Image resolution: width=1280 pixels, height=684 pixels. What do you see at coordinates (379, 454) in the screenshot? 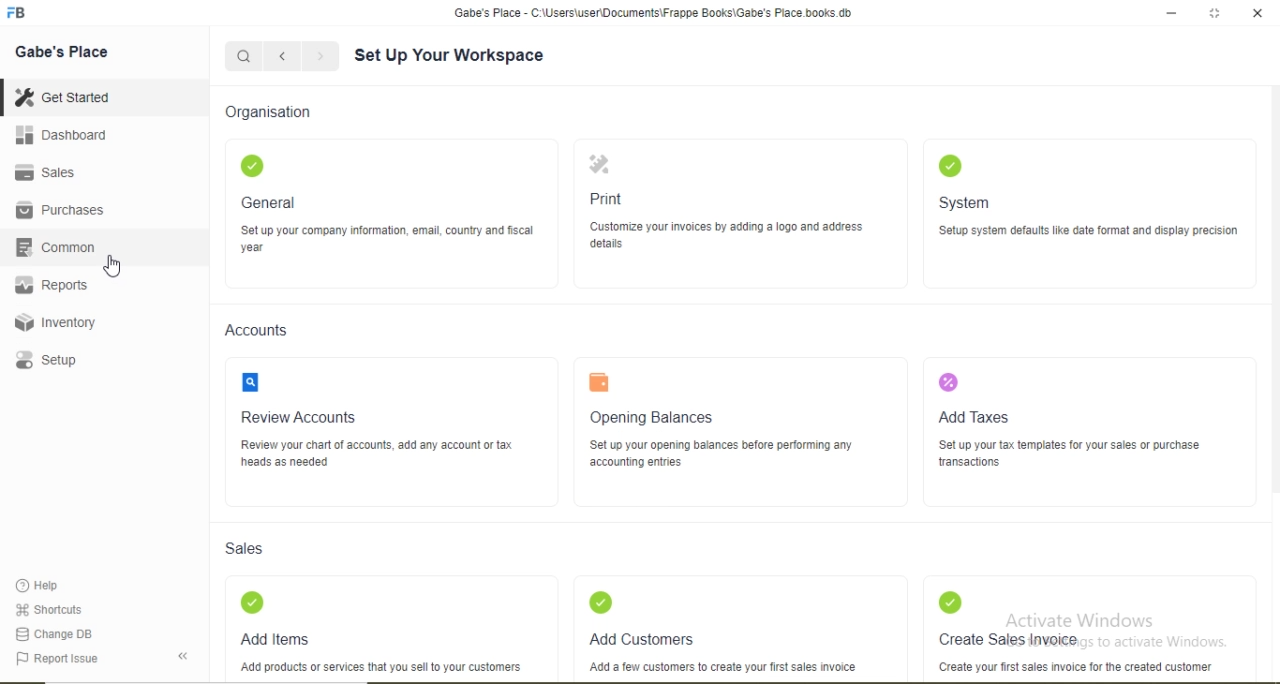
I see `Review your chart of accounts, add any account or tax heads as needed` at bounding box center [379, 454].